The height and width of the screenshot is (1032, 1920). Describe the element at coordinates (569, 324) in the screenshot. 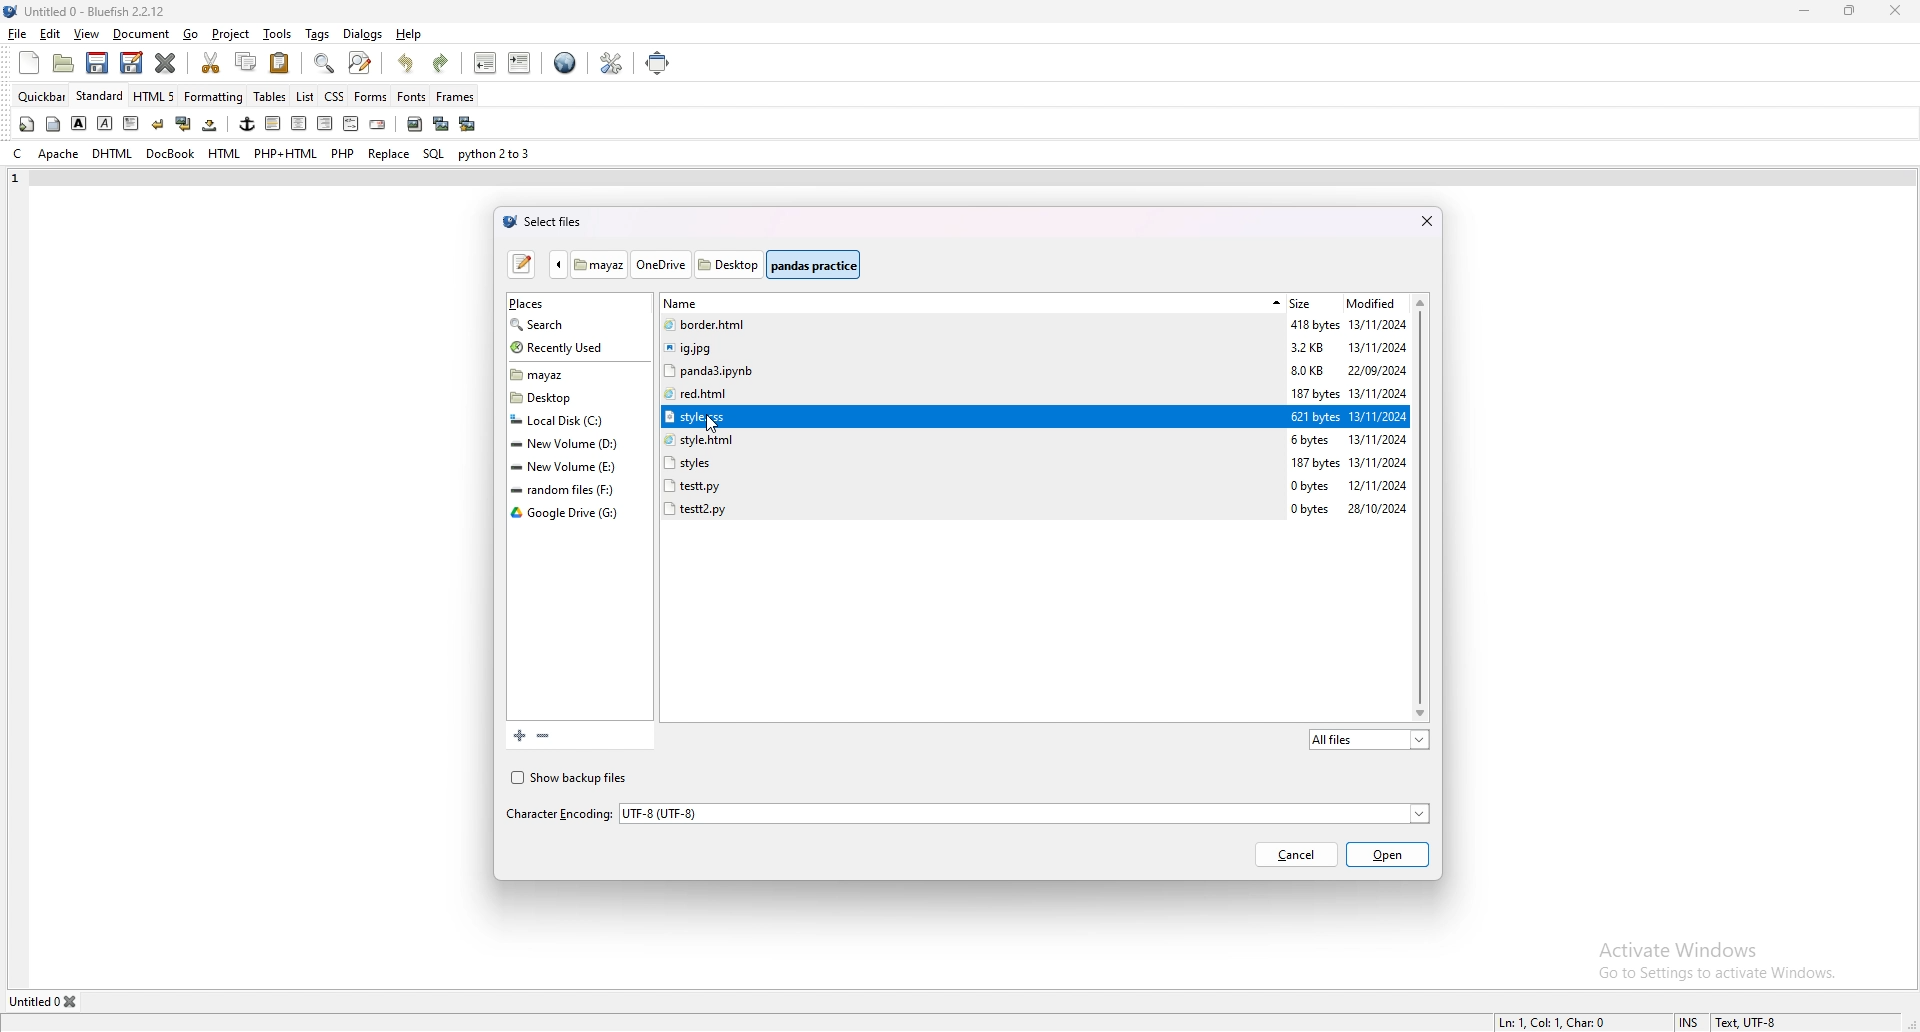

I see `search` at that location.